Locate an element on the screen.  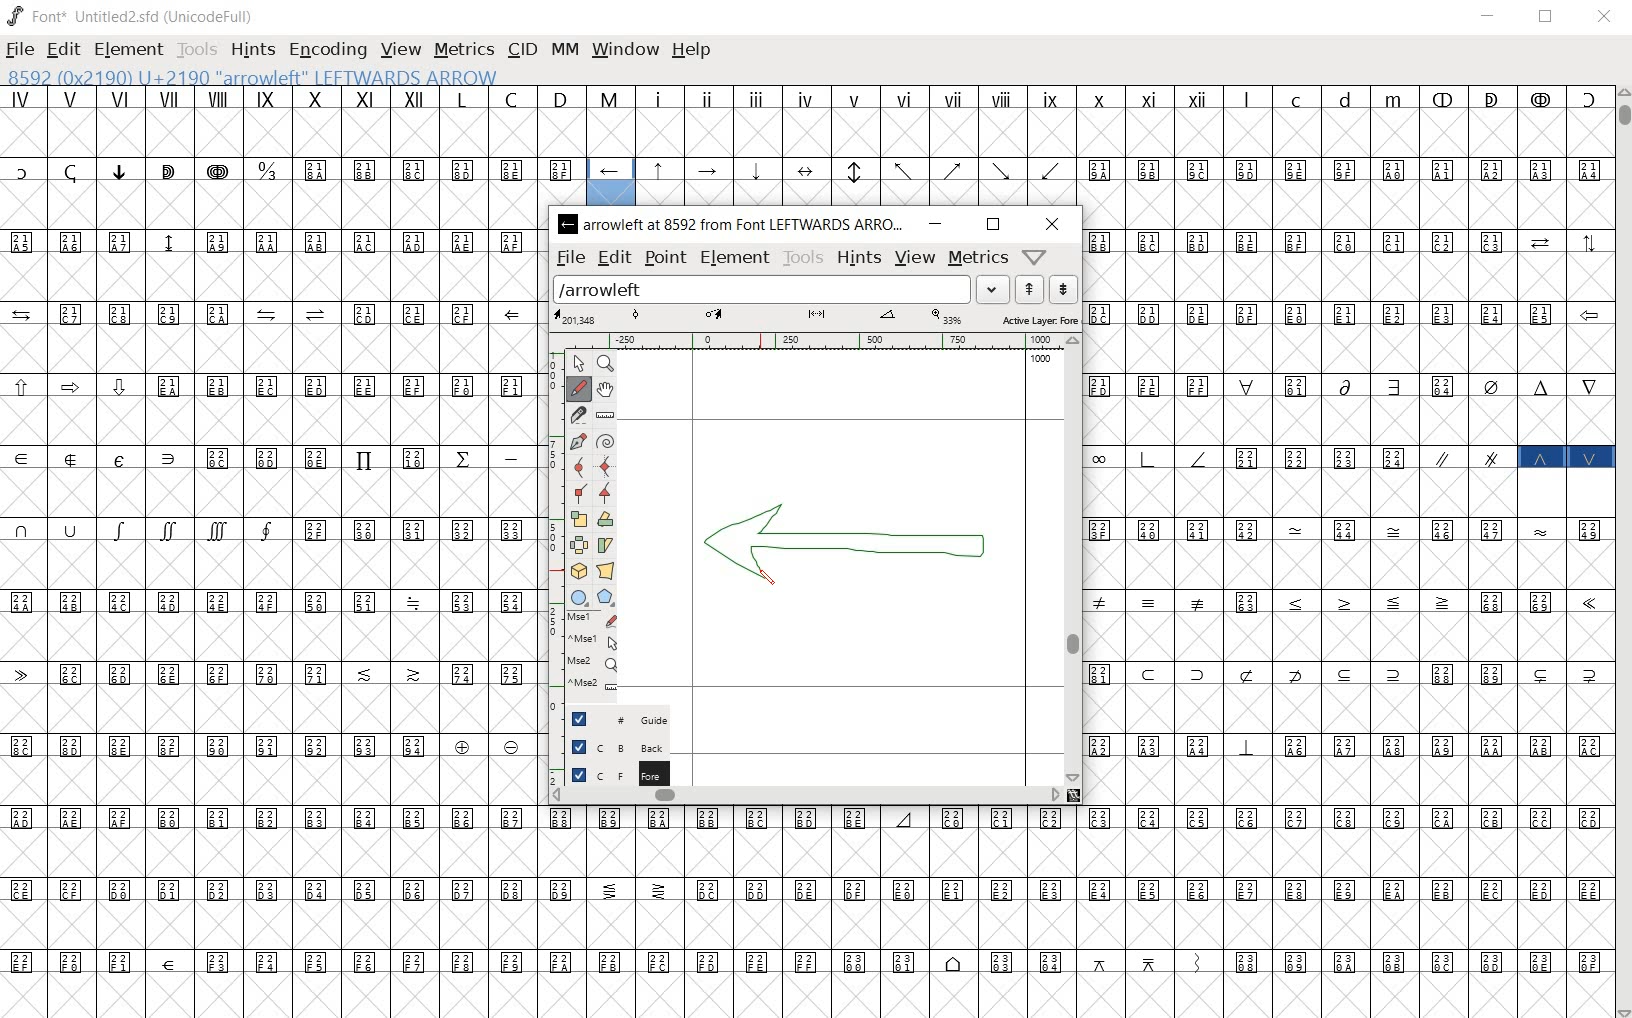
ruler is located at coordinates (811, 342).